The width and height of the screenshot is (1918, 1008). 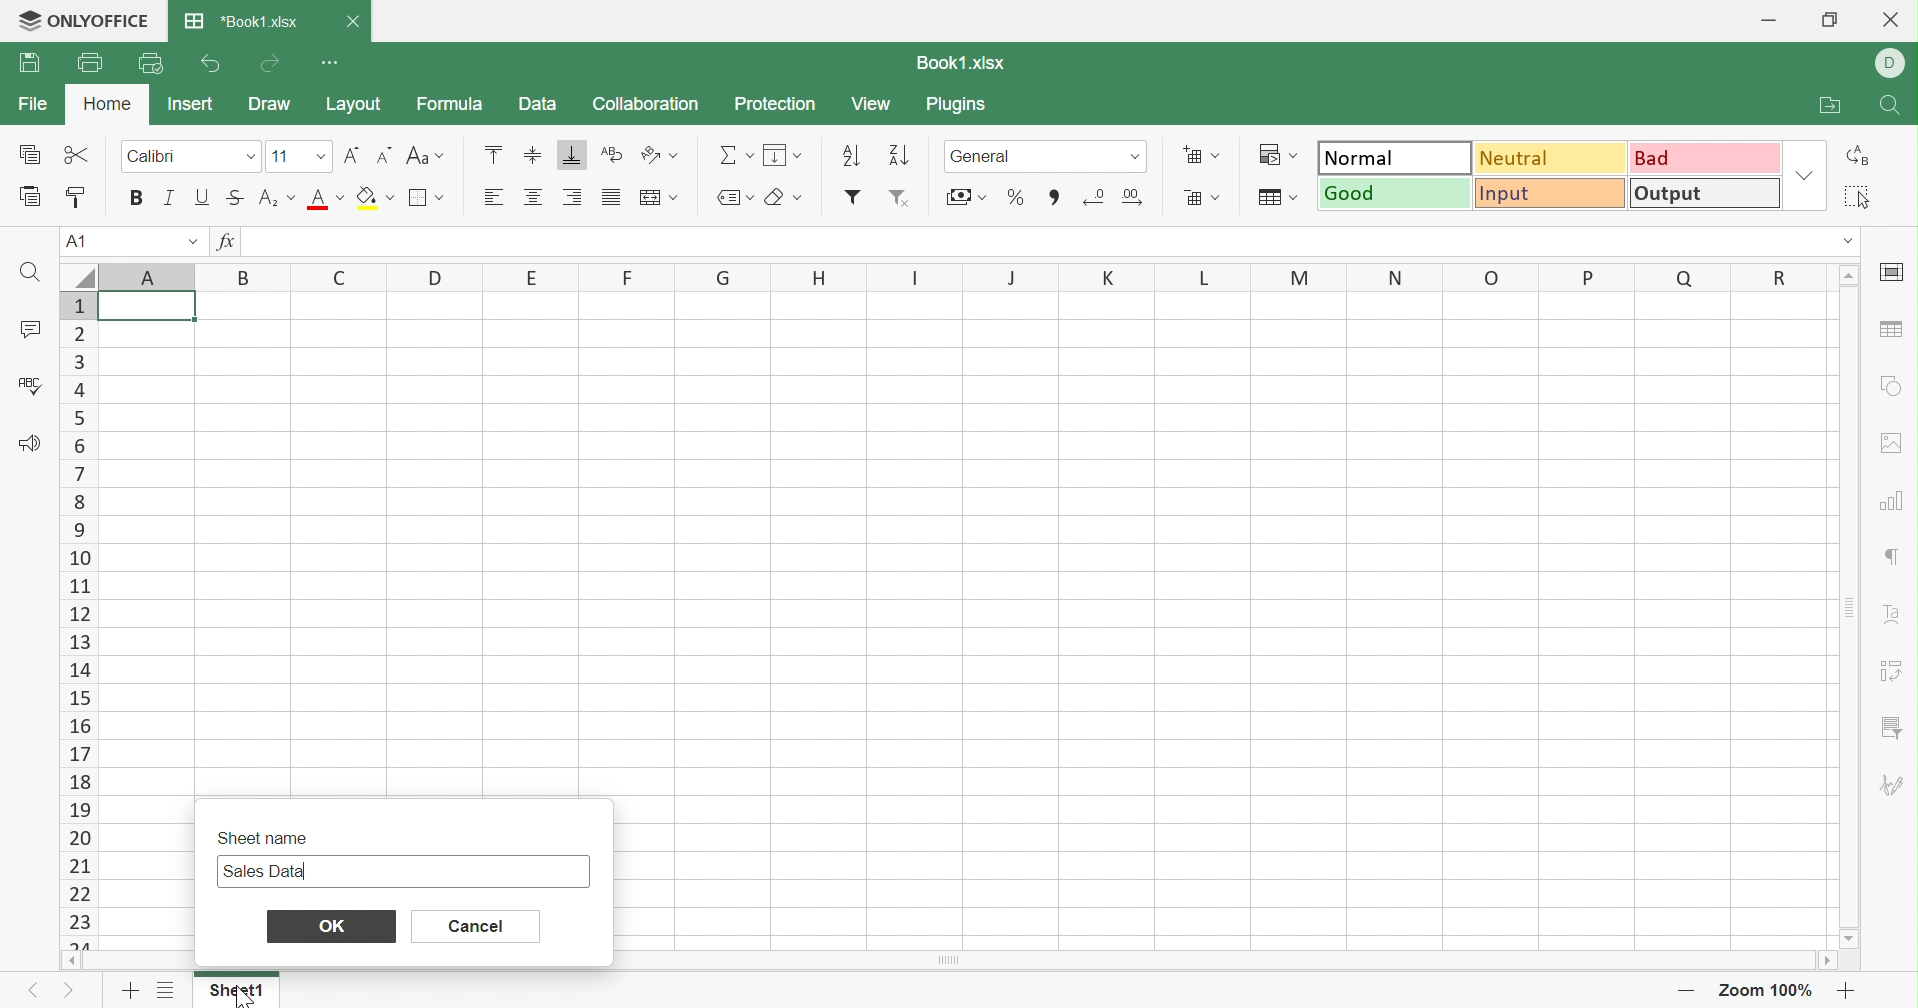 I want to click on Remove filter, so click(x=900, y=197).